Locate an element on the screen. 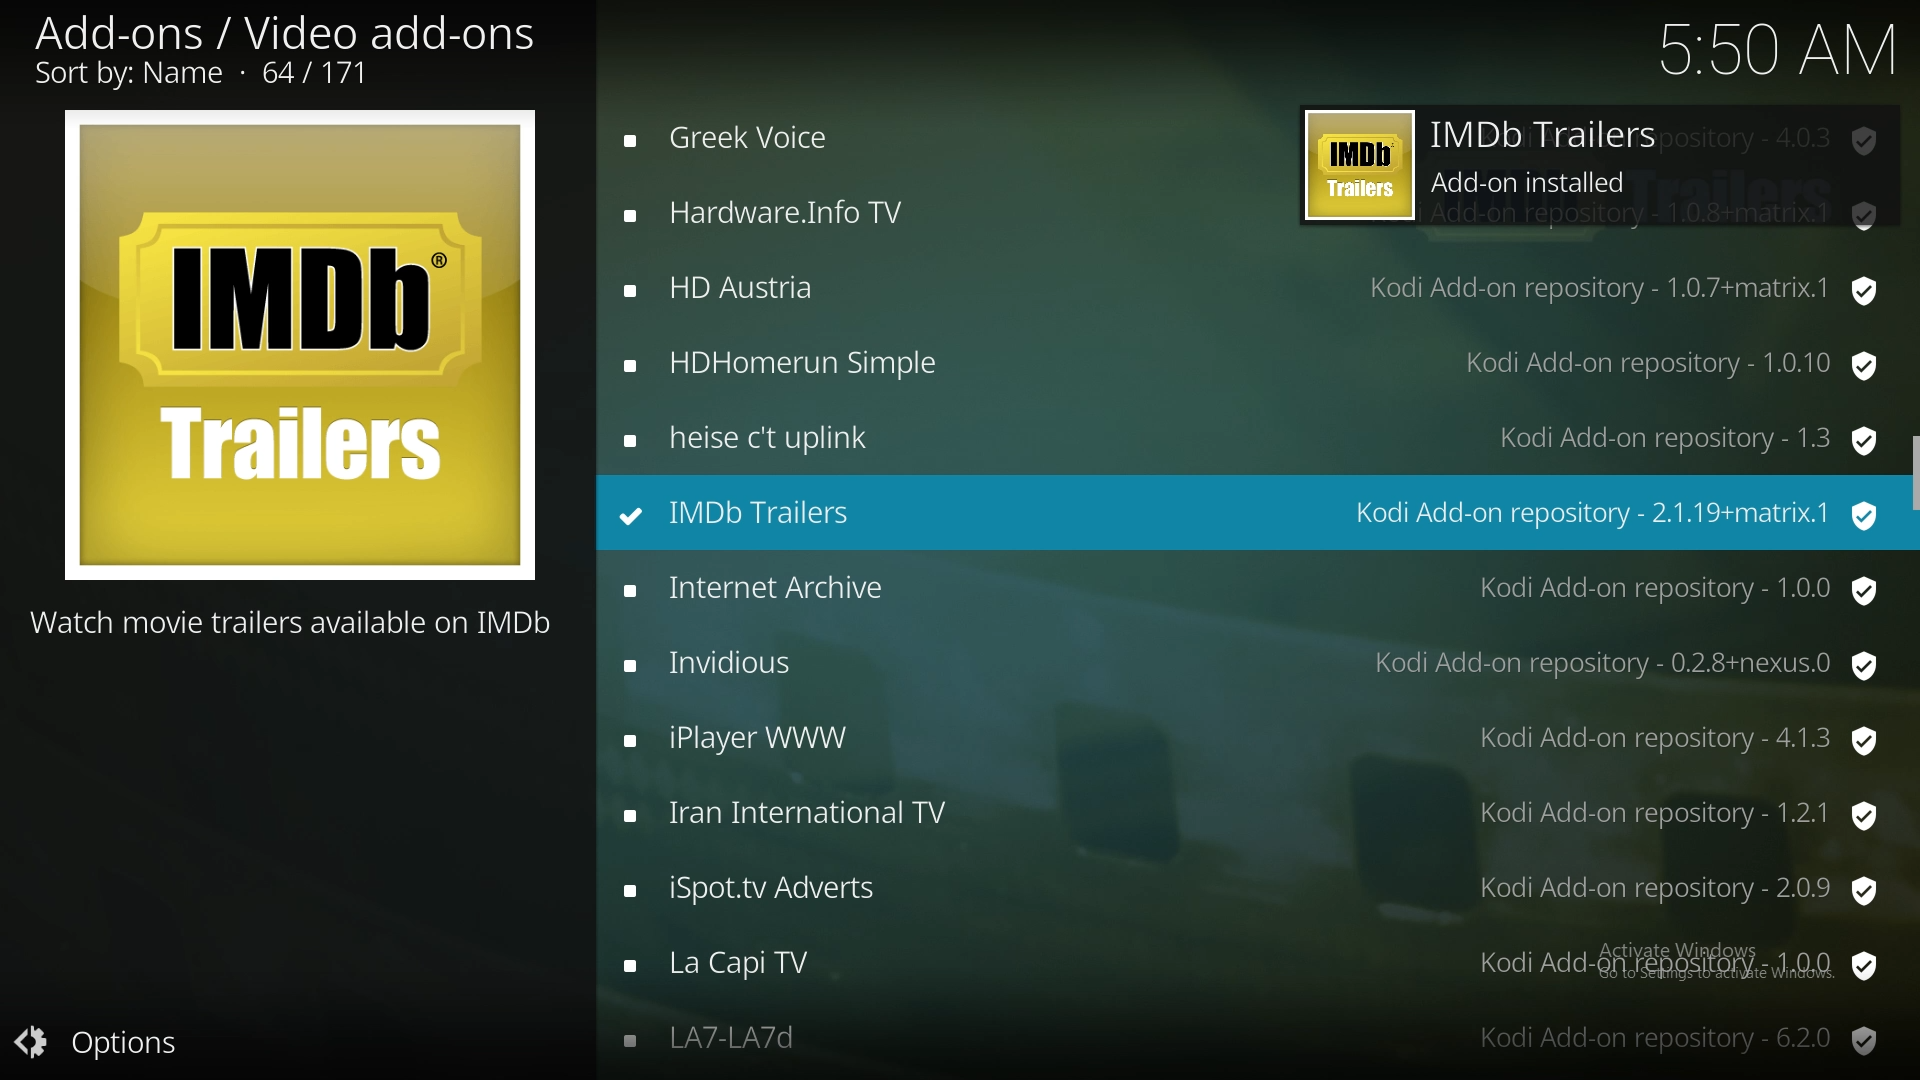  installed add on is located at coordinates (1240, 518).